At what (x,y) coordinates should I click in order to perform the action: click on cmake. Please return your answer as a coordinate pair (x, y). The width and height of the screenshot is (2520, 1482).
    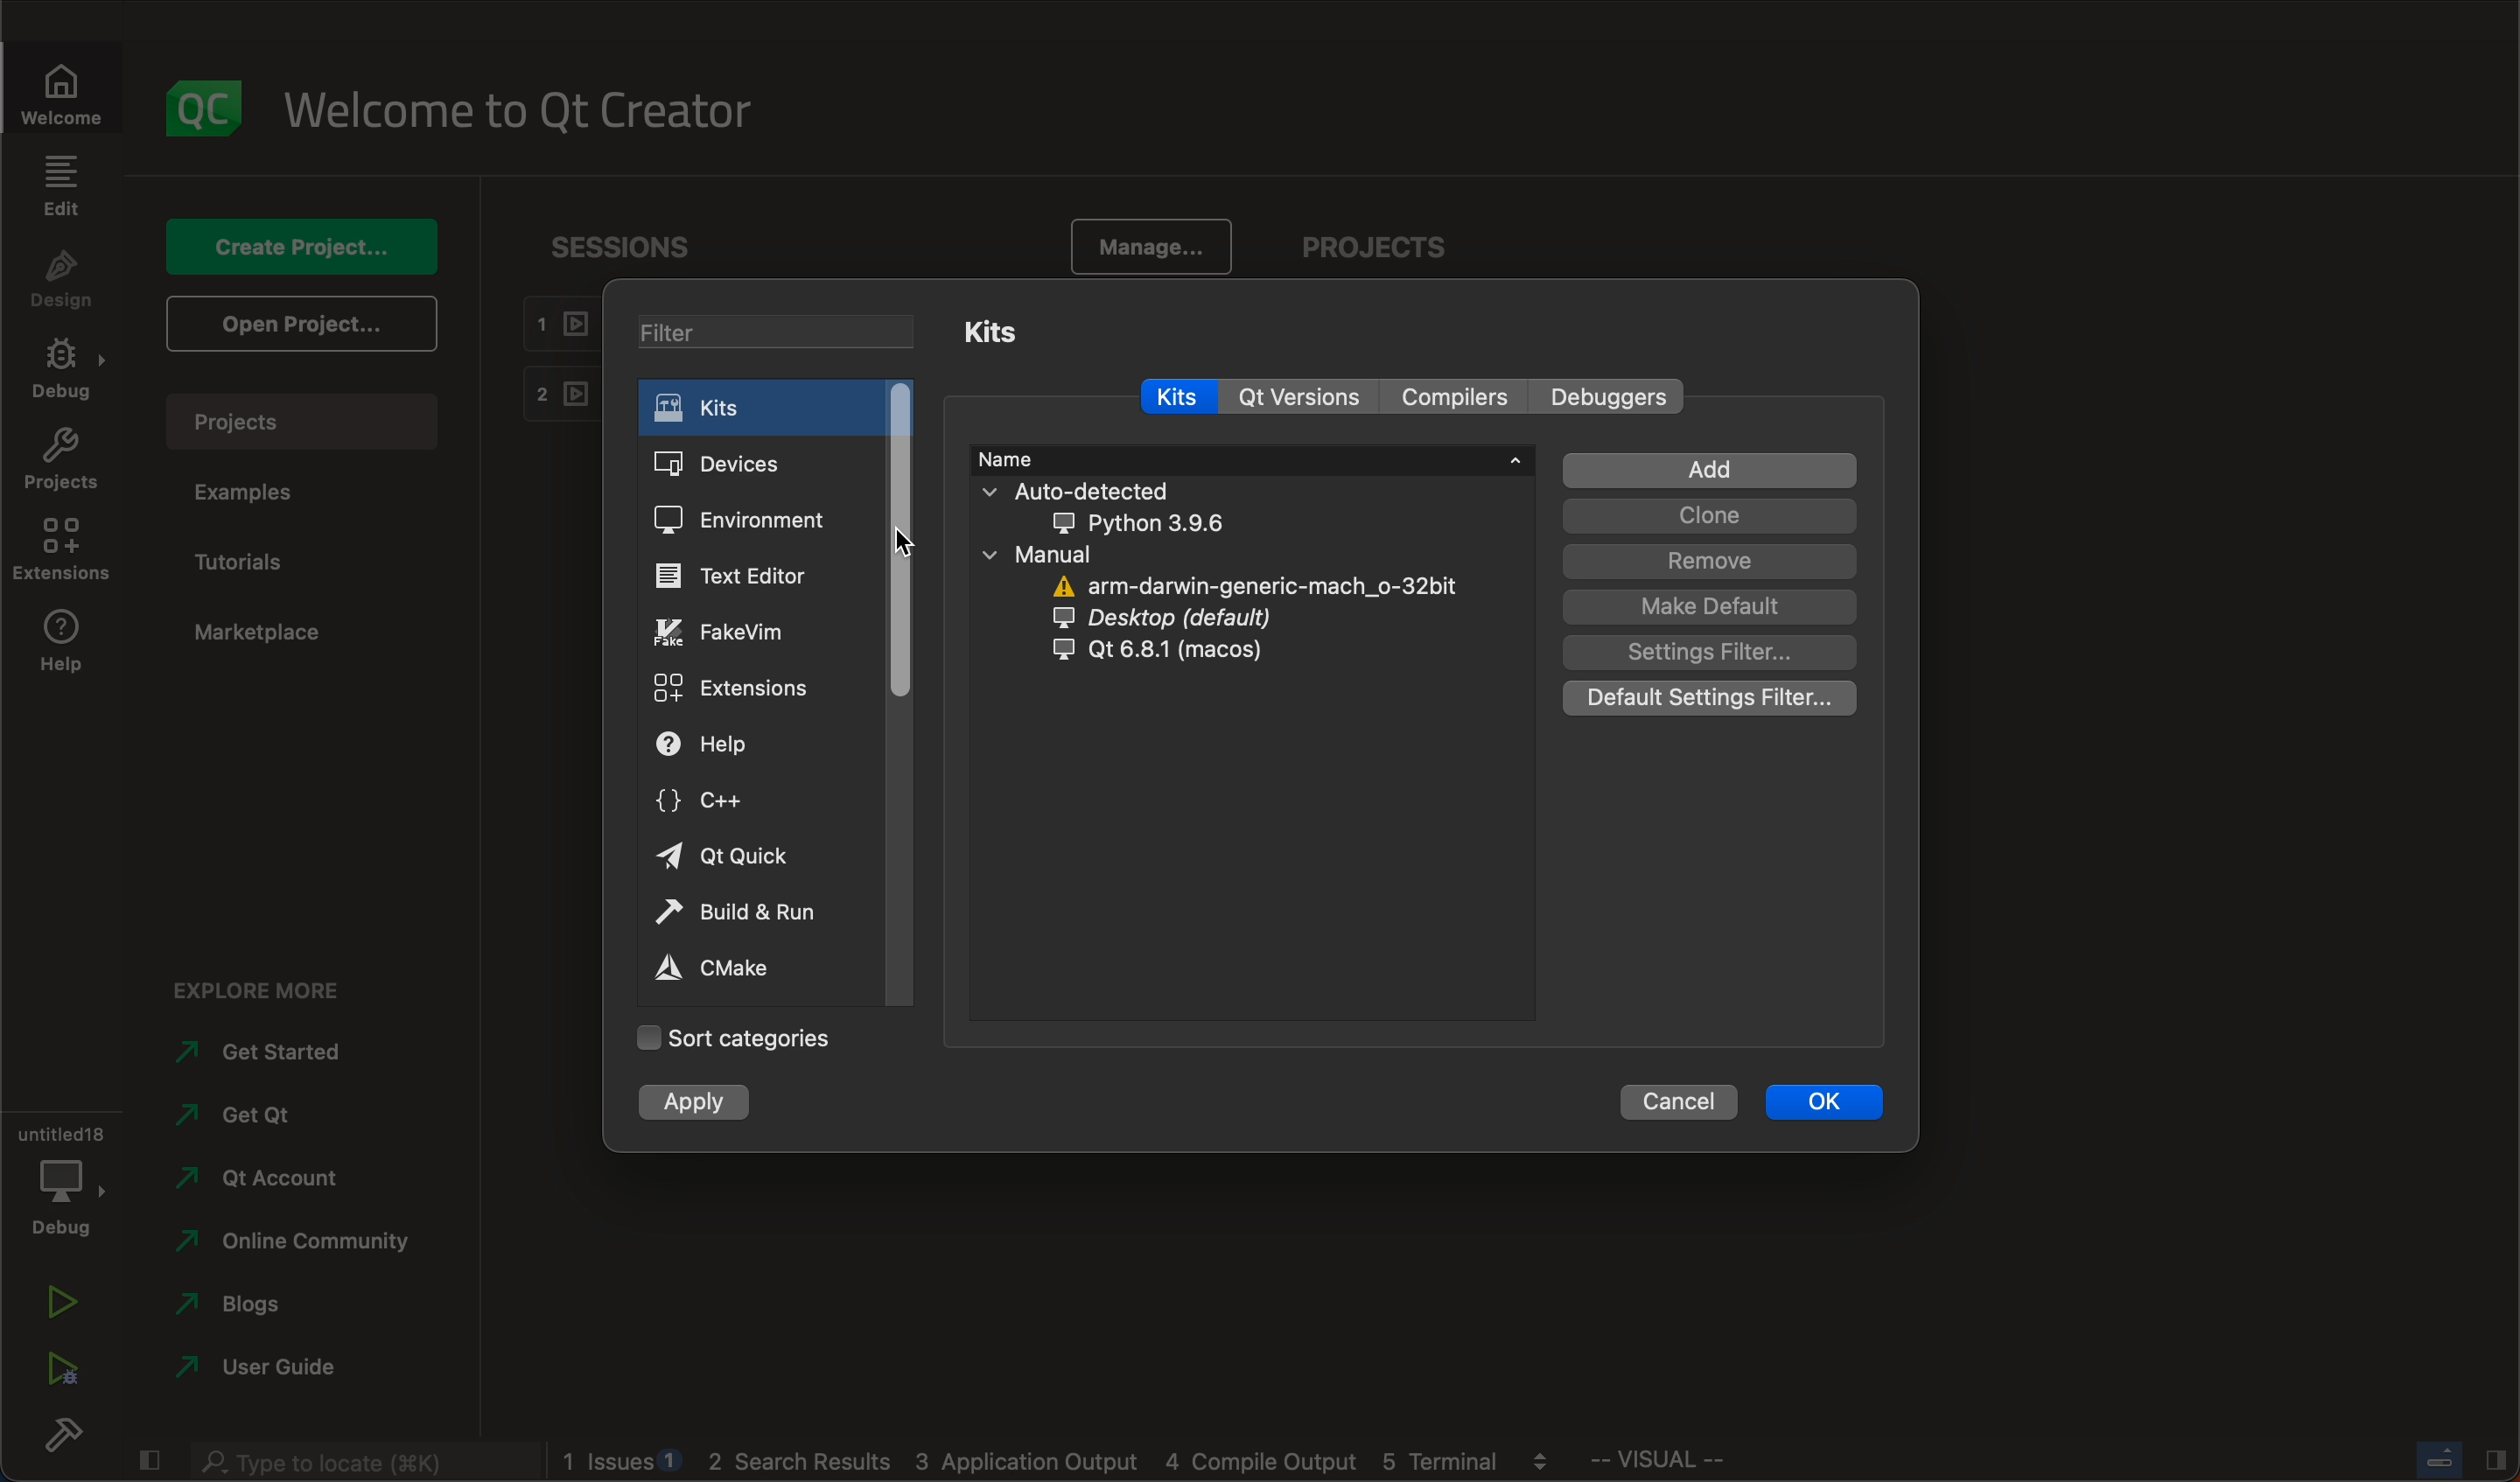
    Looking at the image, I should click on (725, 970).